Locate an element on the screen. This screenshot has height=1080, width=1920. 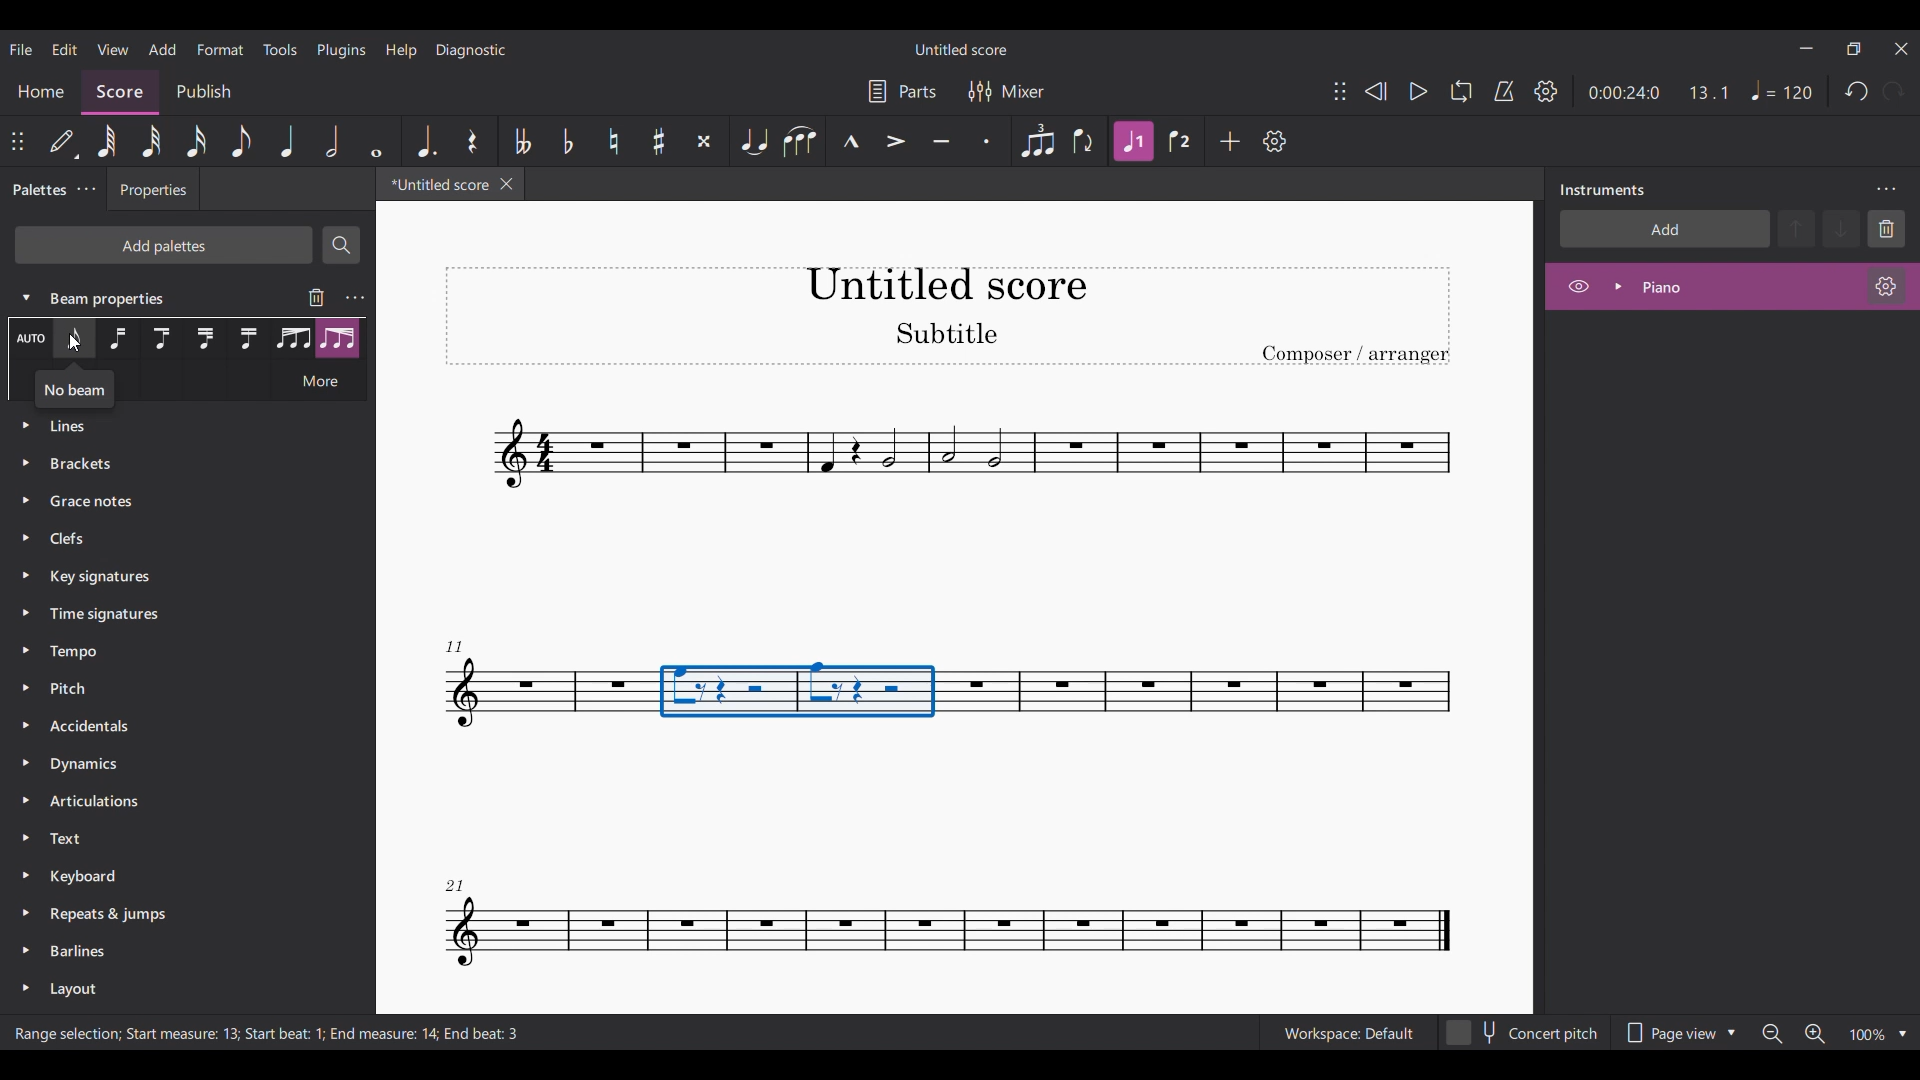
Accidentals is located at coordinates (166, 728).